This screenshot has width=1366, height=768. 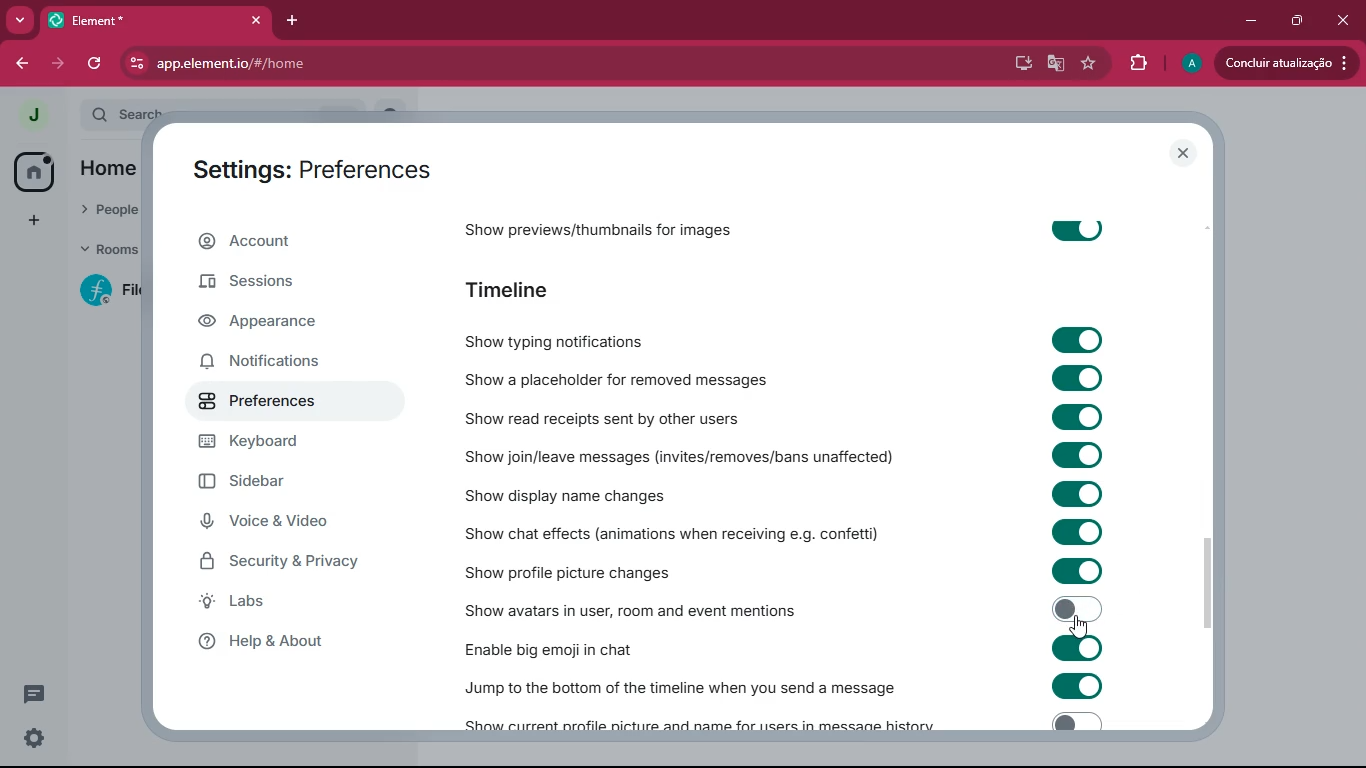 What do you see at coordinates (613, 381) in the screenshot?
I see `show a placeholder for removed messages` at bounding box center [613, 381].